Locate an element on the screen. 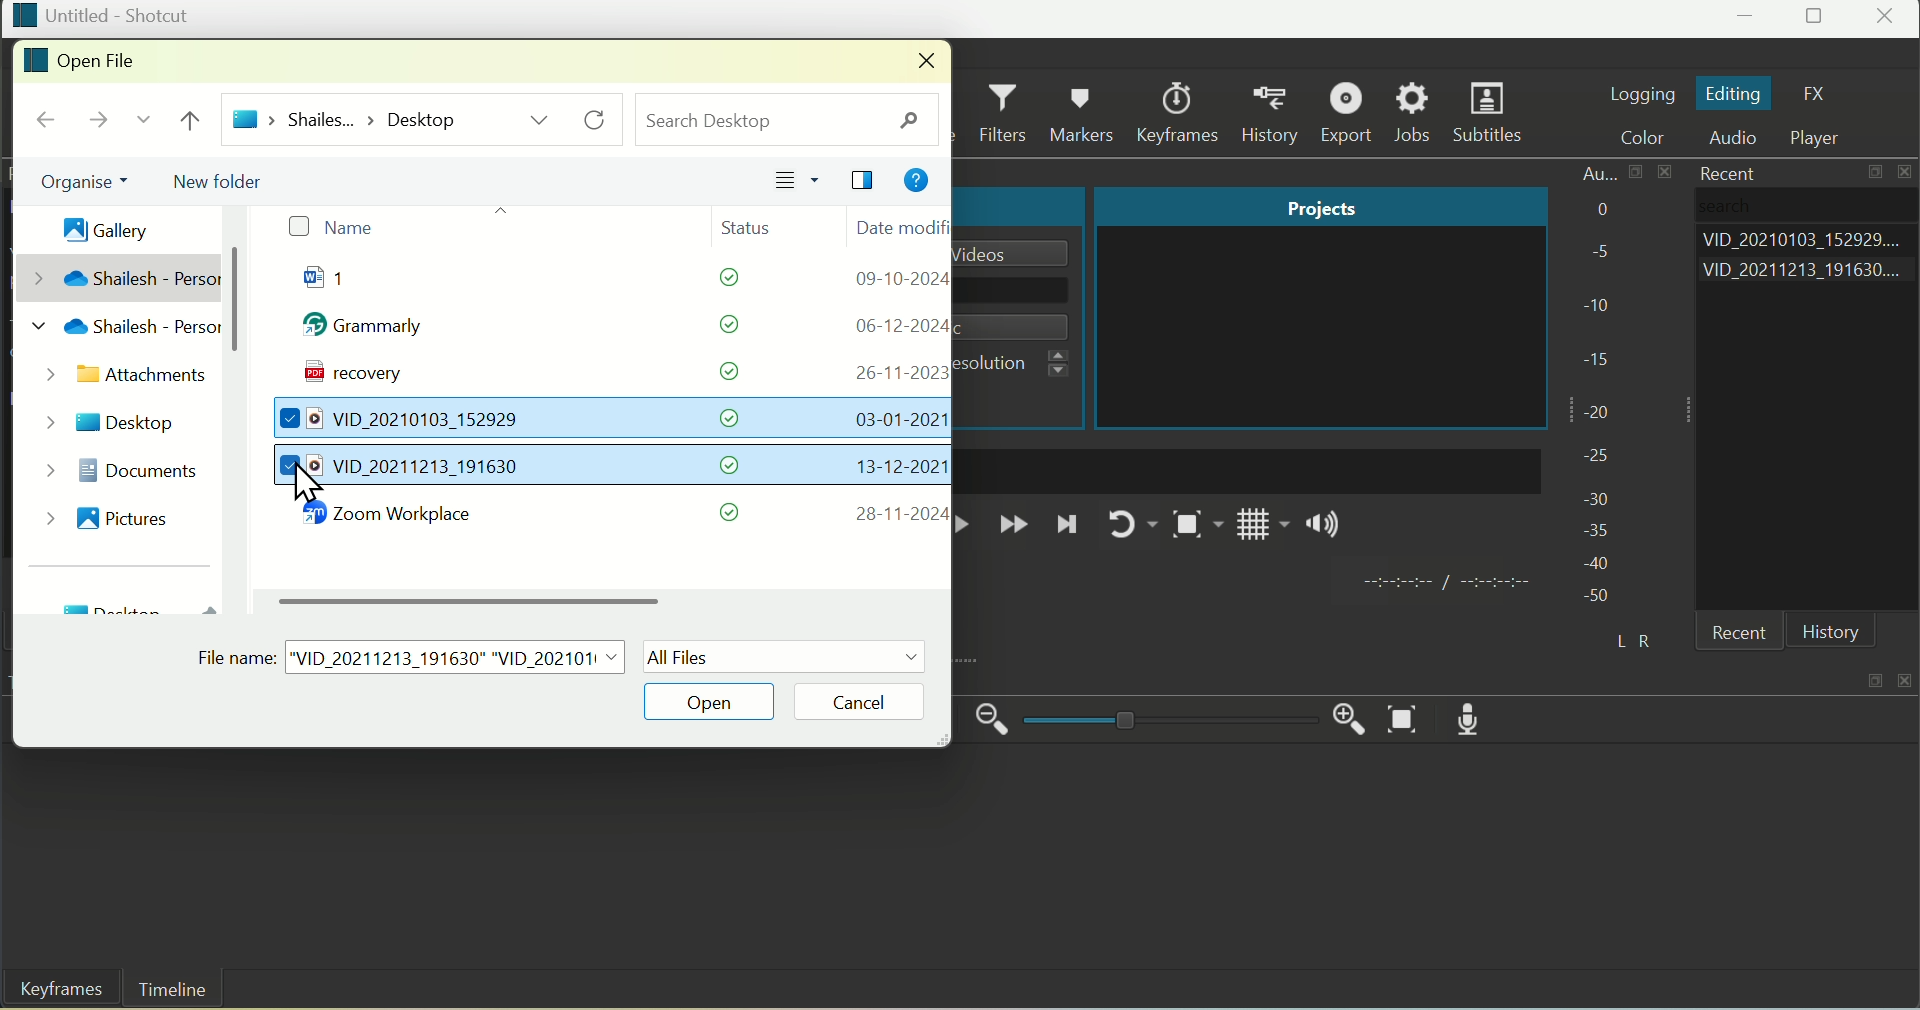 The height and width of the screenshot is (1010, 1920). Snapshot is located at coordinates (1194, 528).